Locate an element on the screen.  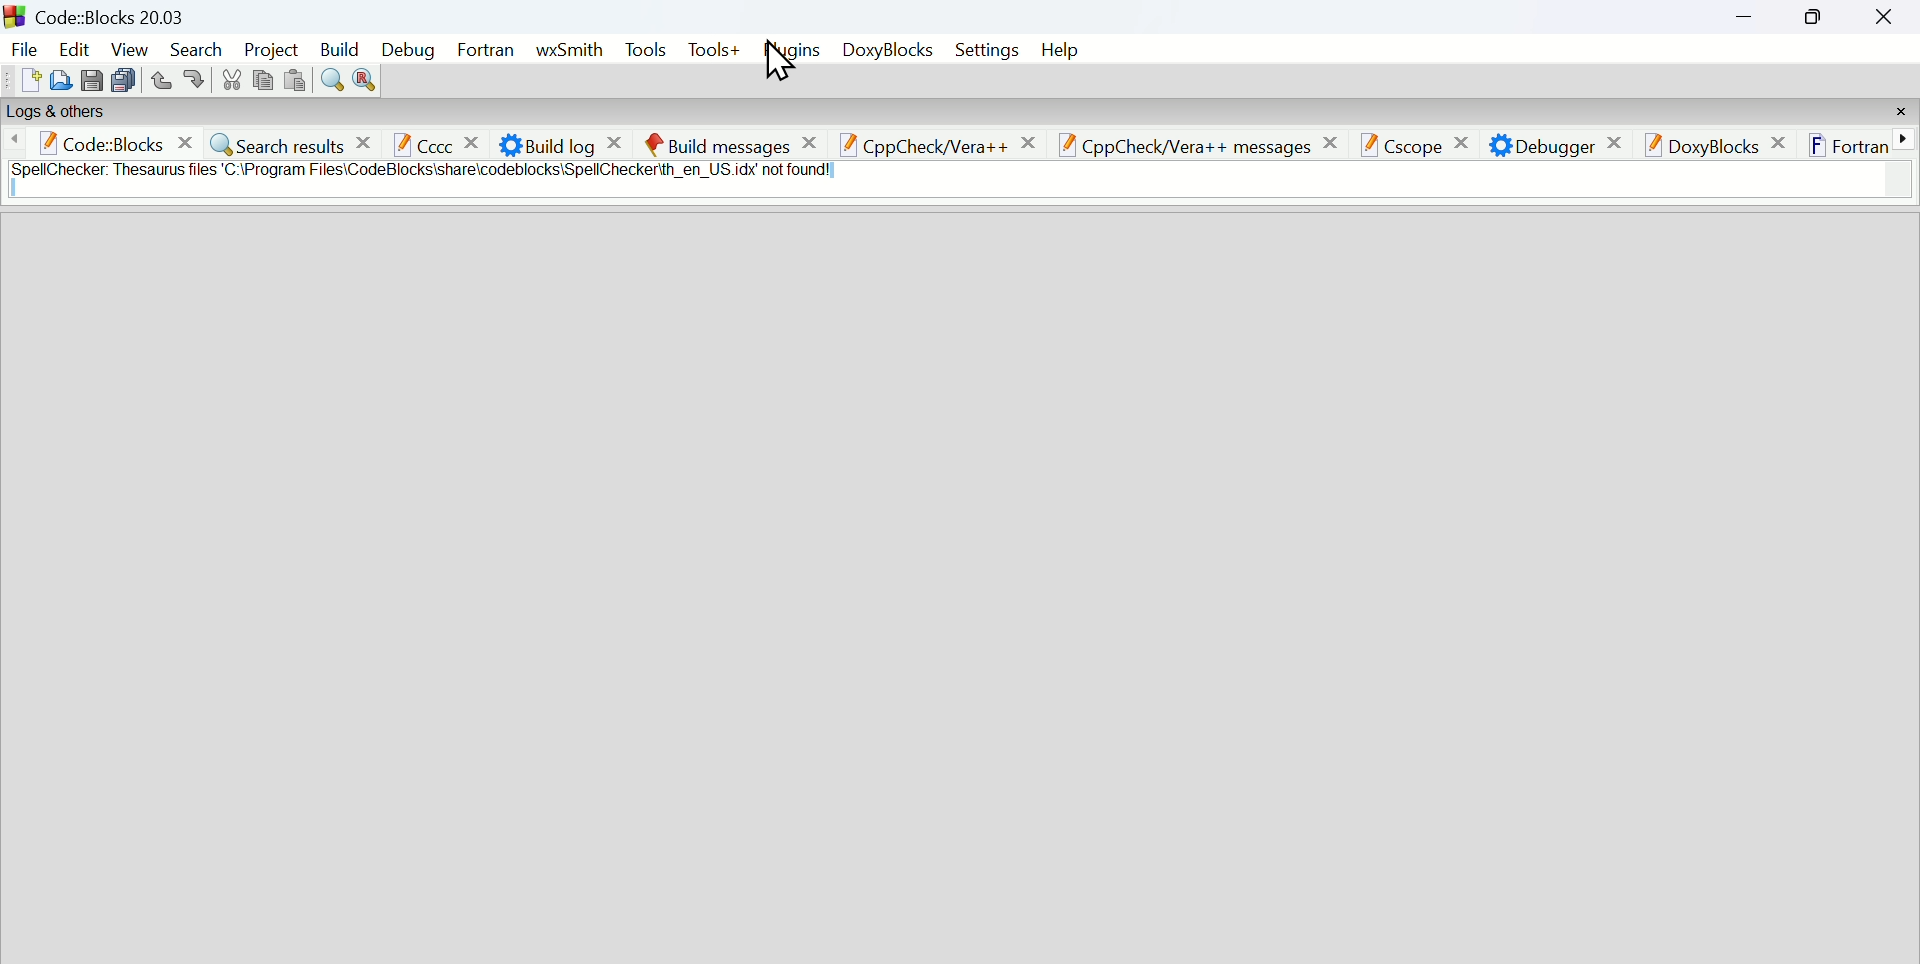
Maximize is located at coordinates (1813, 19).